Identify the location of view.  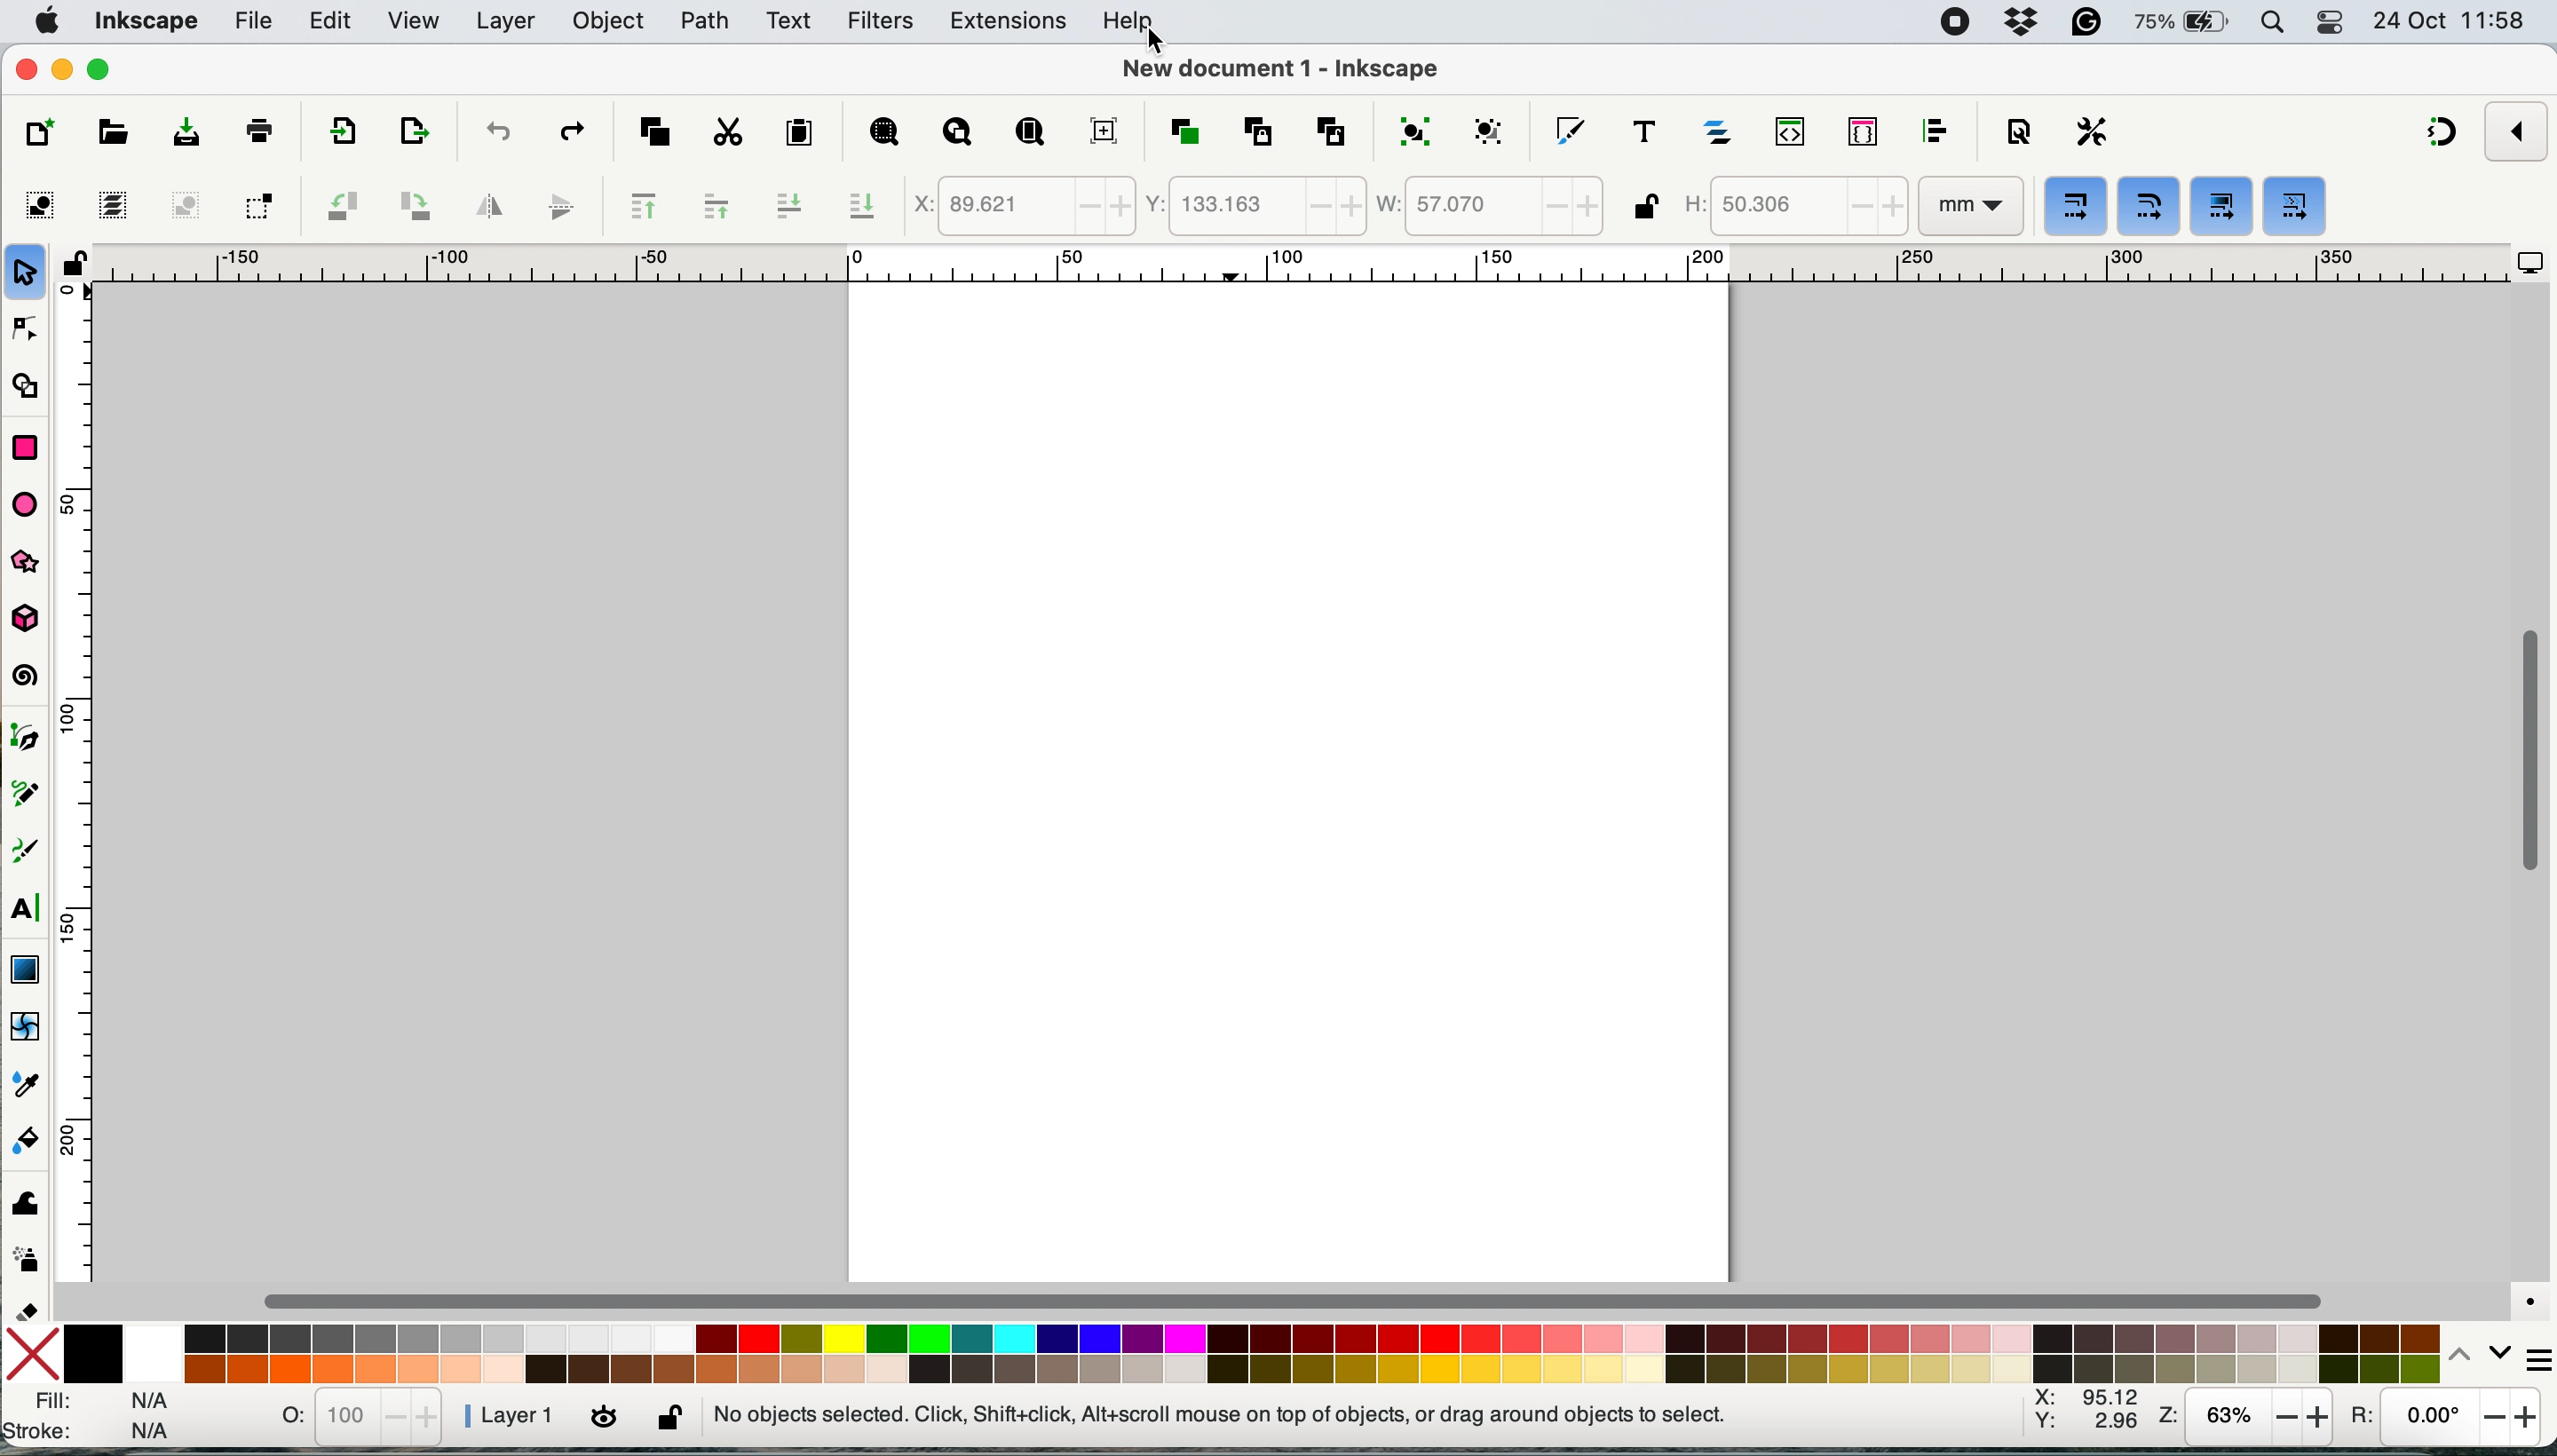
(410, 22).